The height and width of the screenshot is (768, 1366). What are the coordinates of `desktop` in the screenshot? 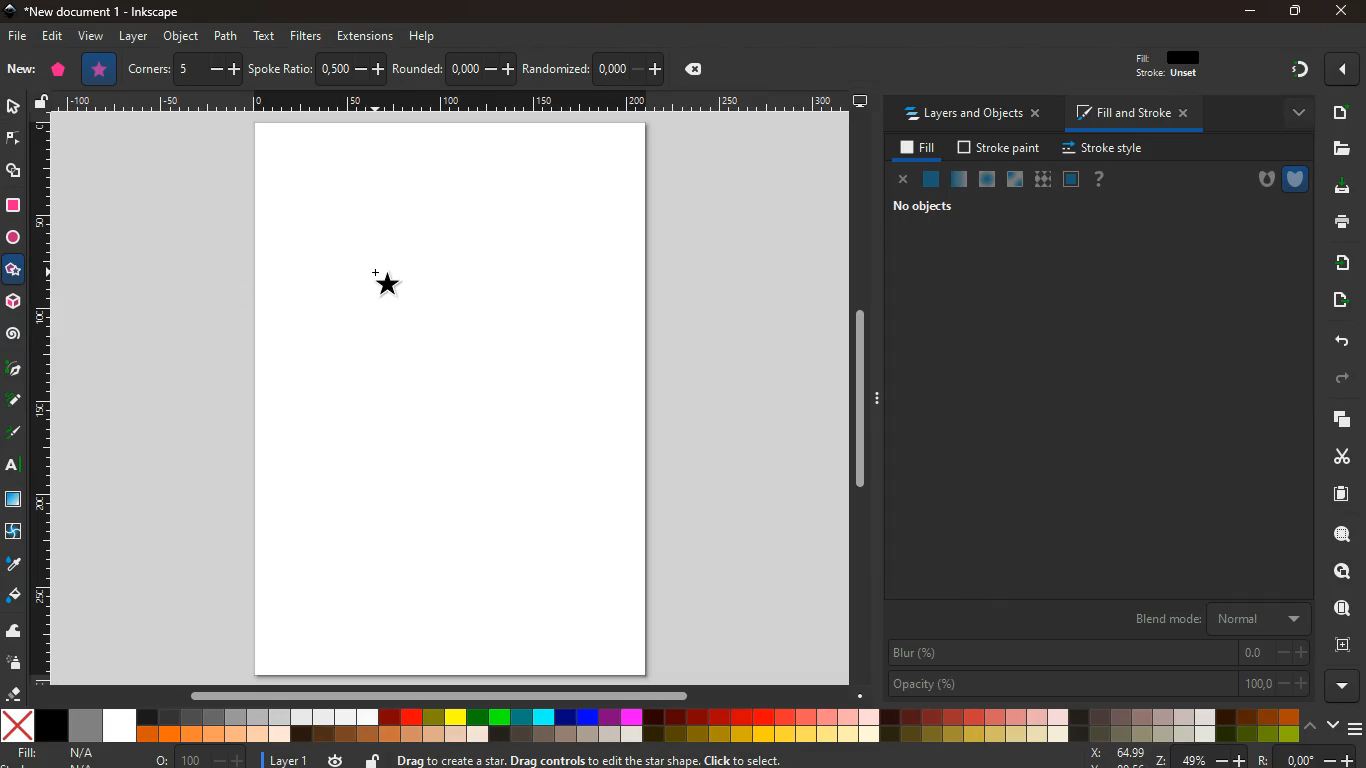 It's located at (861, 101).